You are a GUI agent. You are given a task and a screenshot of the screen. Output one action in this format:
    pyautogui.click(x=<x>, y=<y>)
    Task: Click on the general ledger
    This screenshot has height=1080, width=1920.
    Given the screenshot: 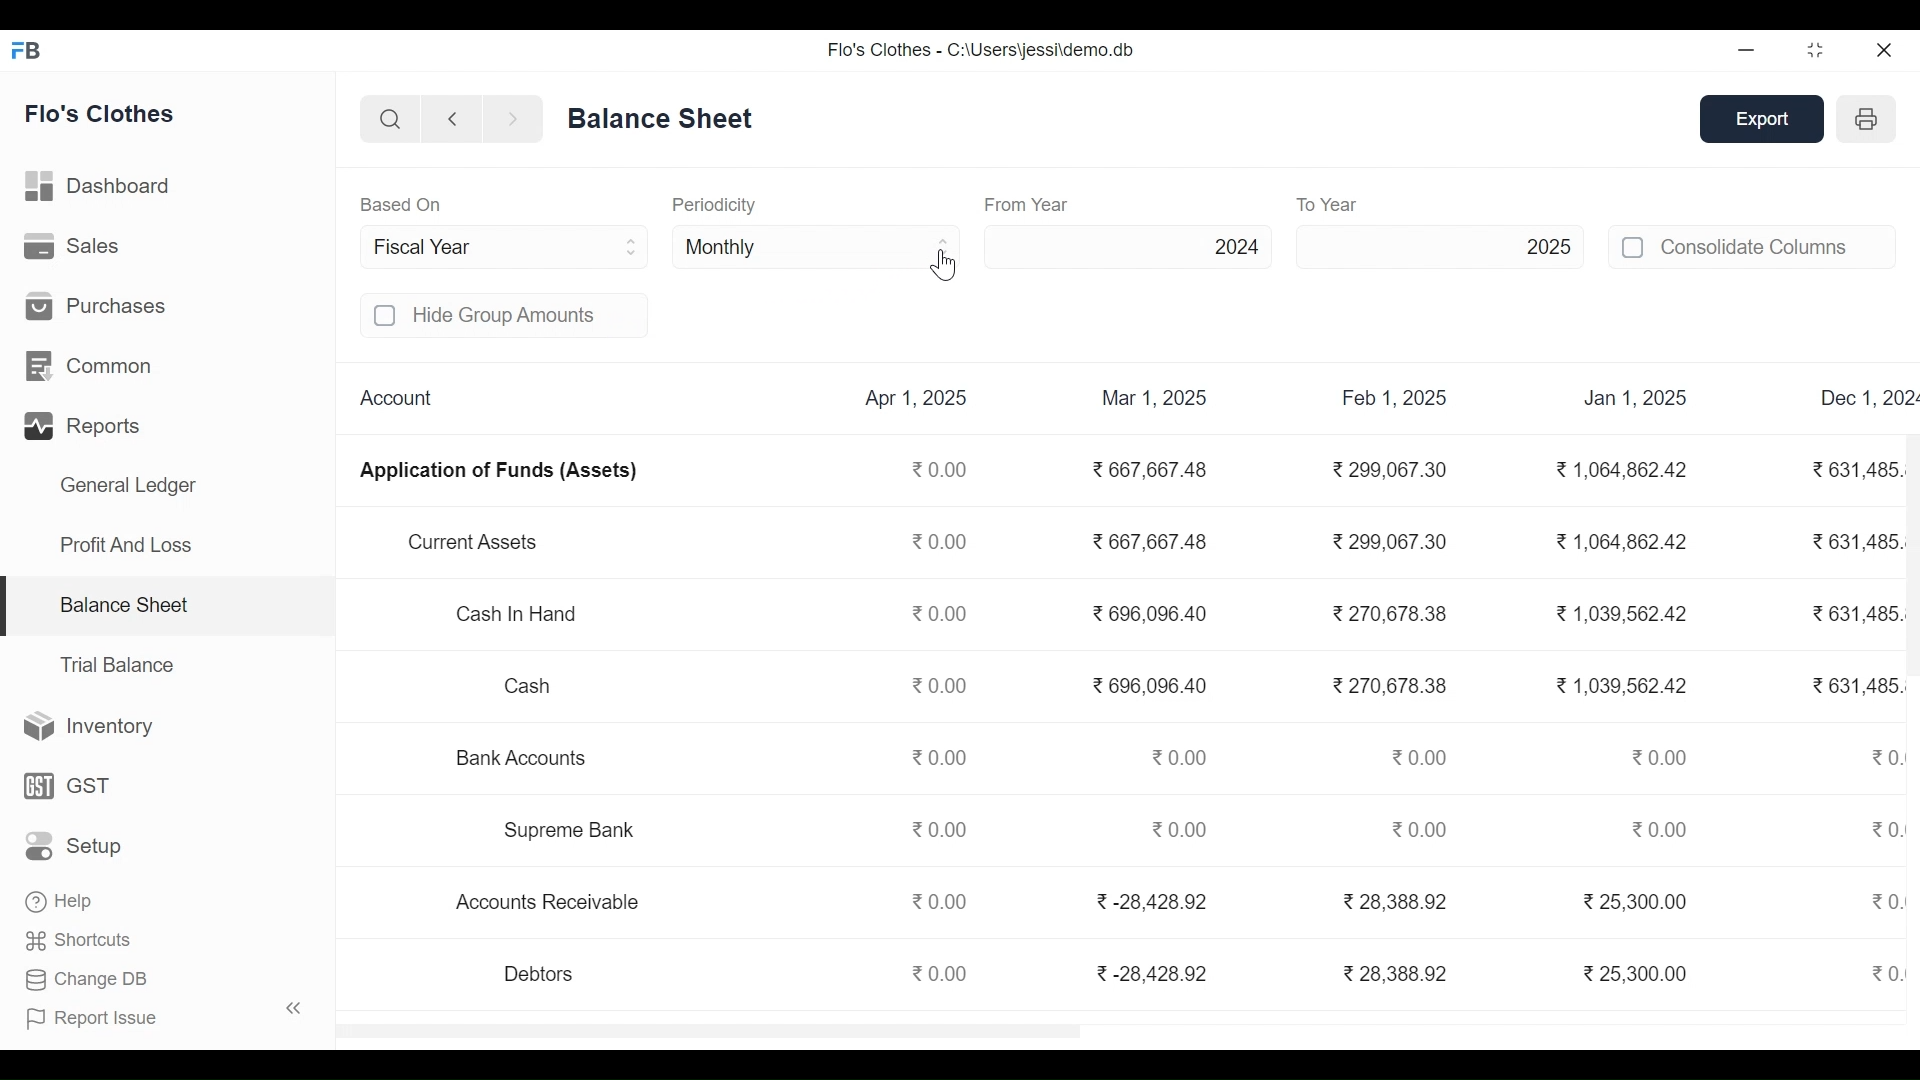 What is the action you would take?
    pyautogui.click(x=665, y=117)
    